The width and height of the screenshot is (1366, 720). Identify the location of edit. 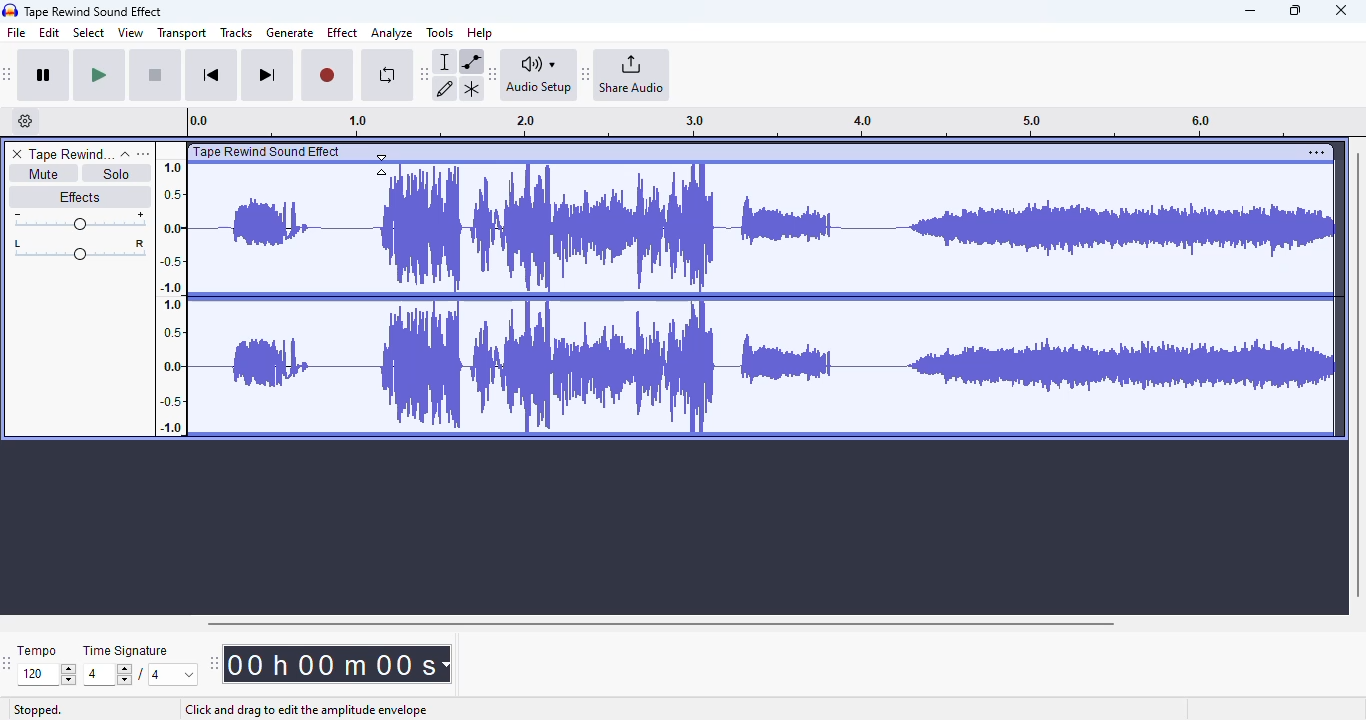
(50, 33).